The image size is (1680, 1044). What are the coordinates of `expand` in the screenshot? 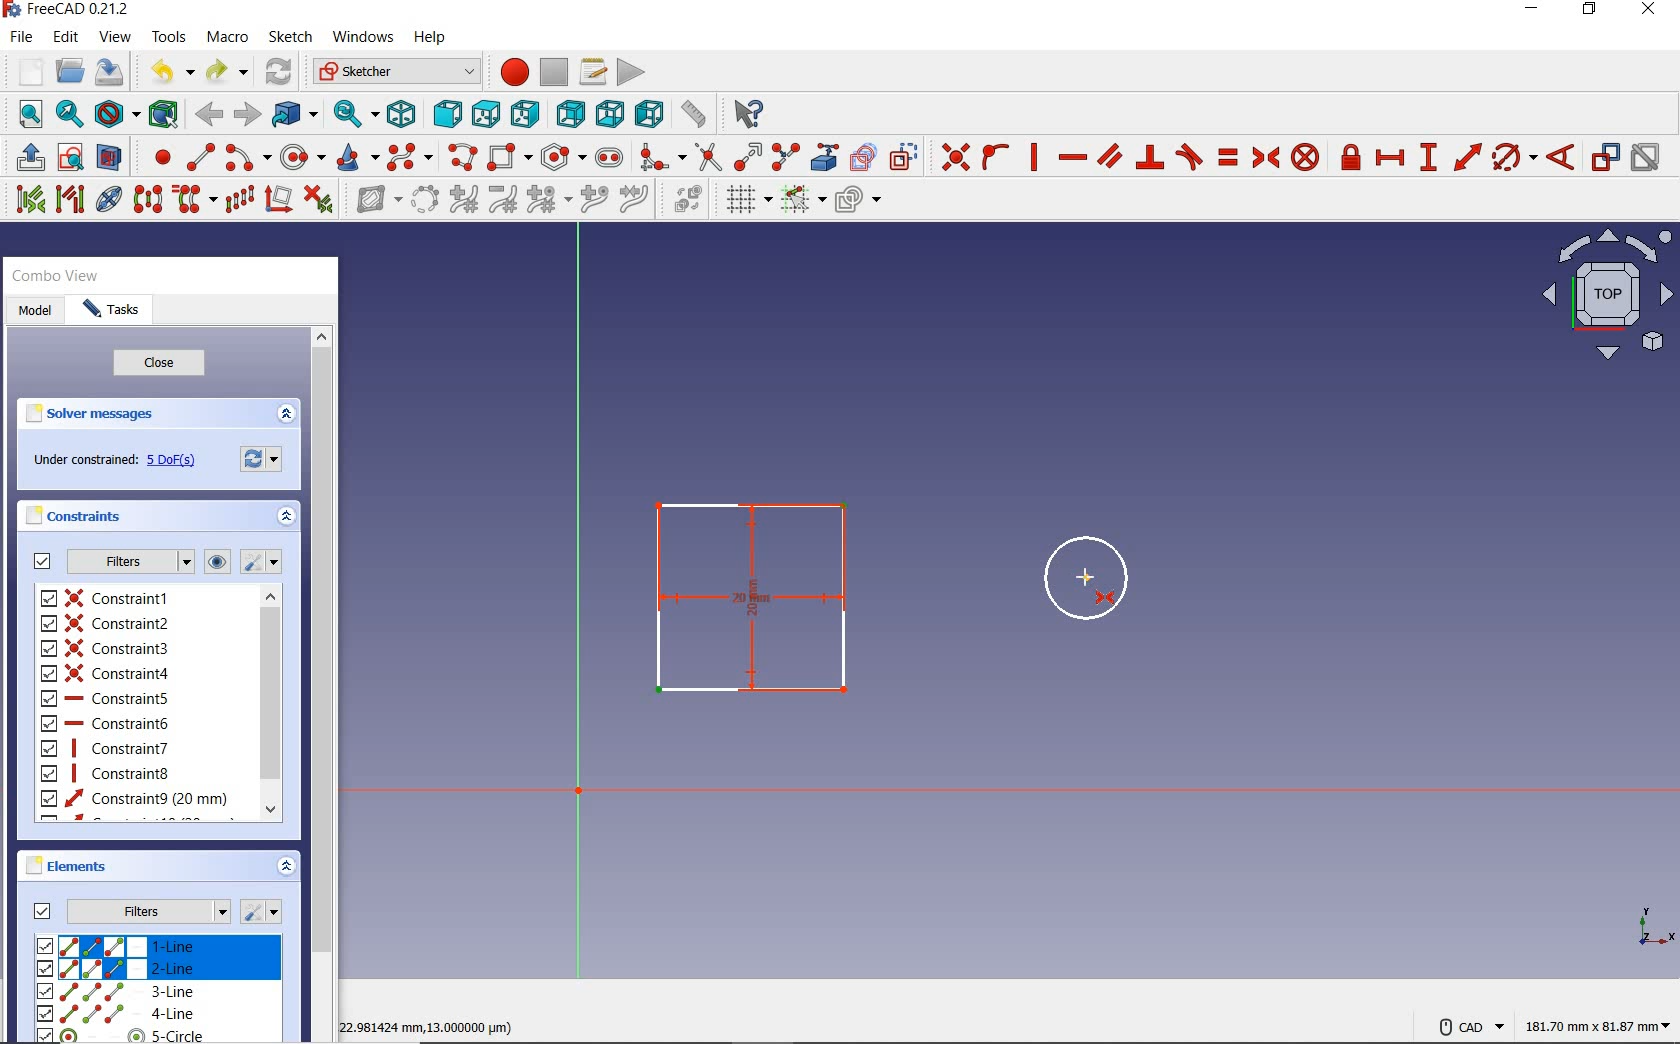 It's located at (287, 864).